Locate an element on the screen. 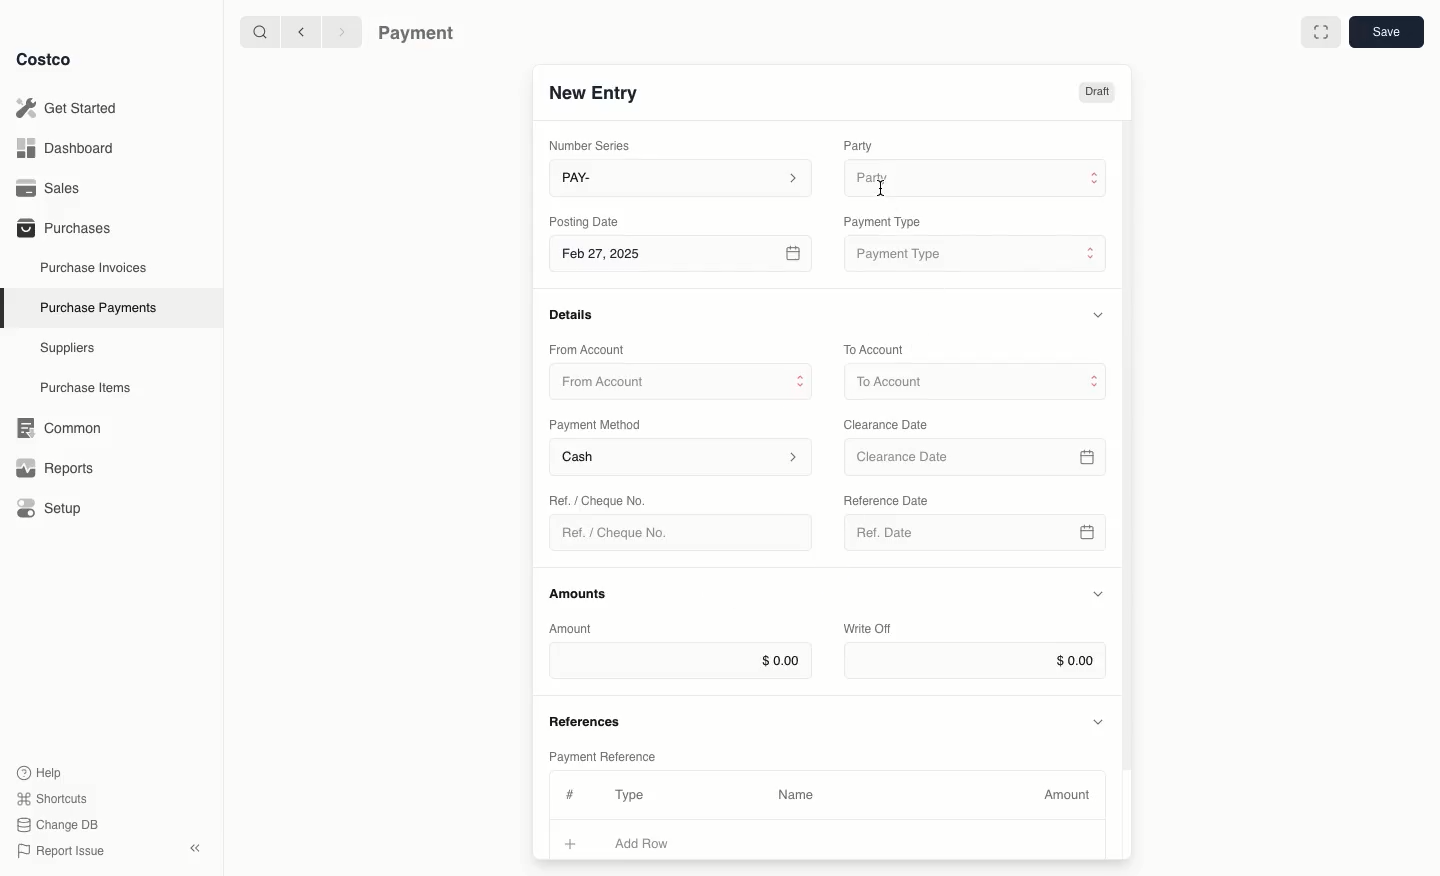  References is located at coordinates (588, 719).